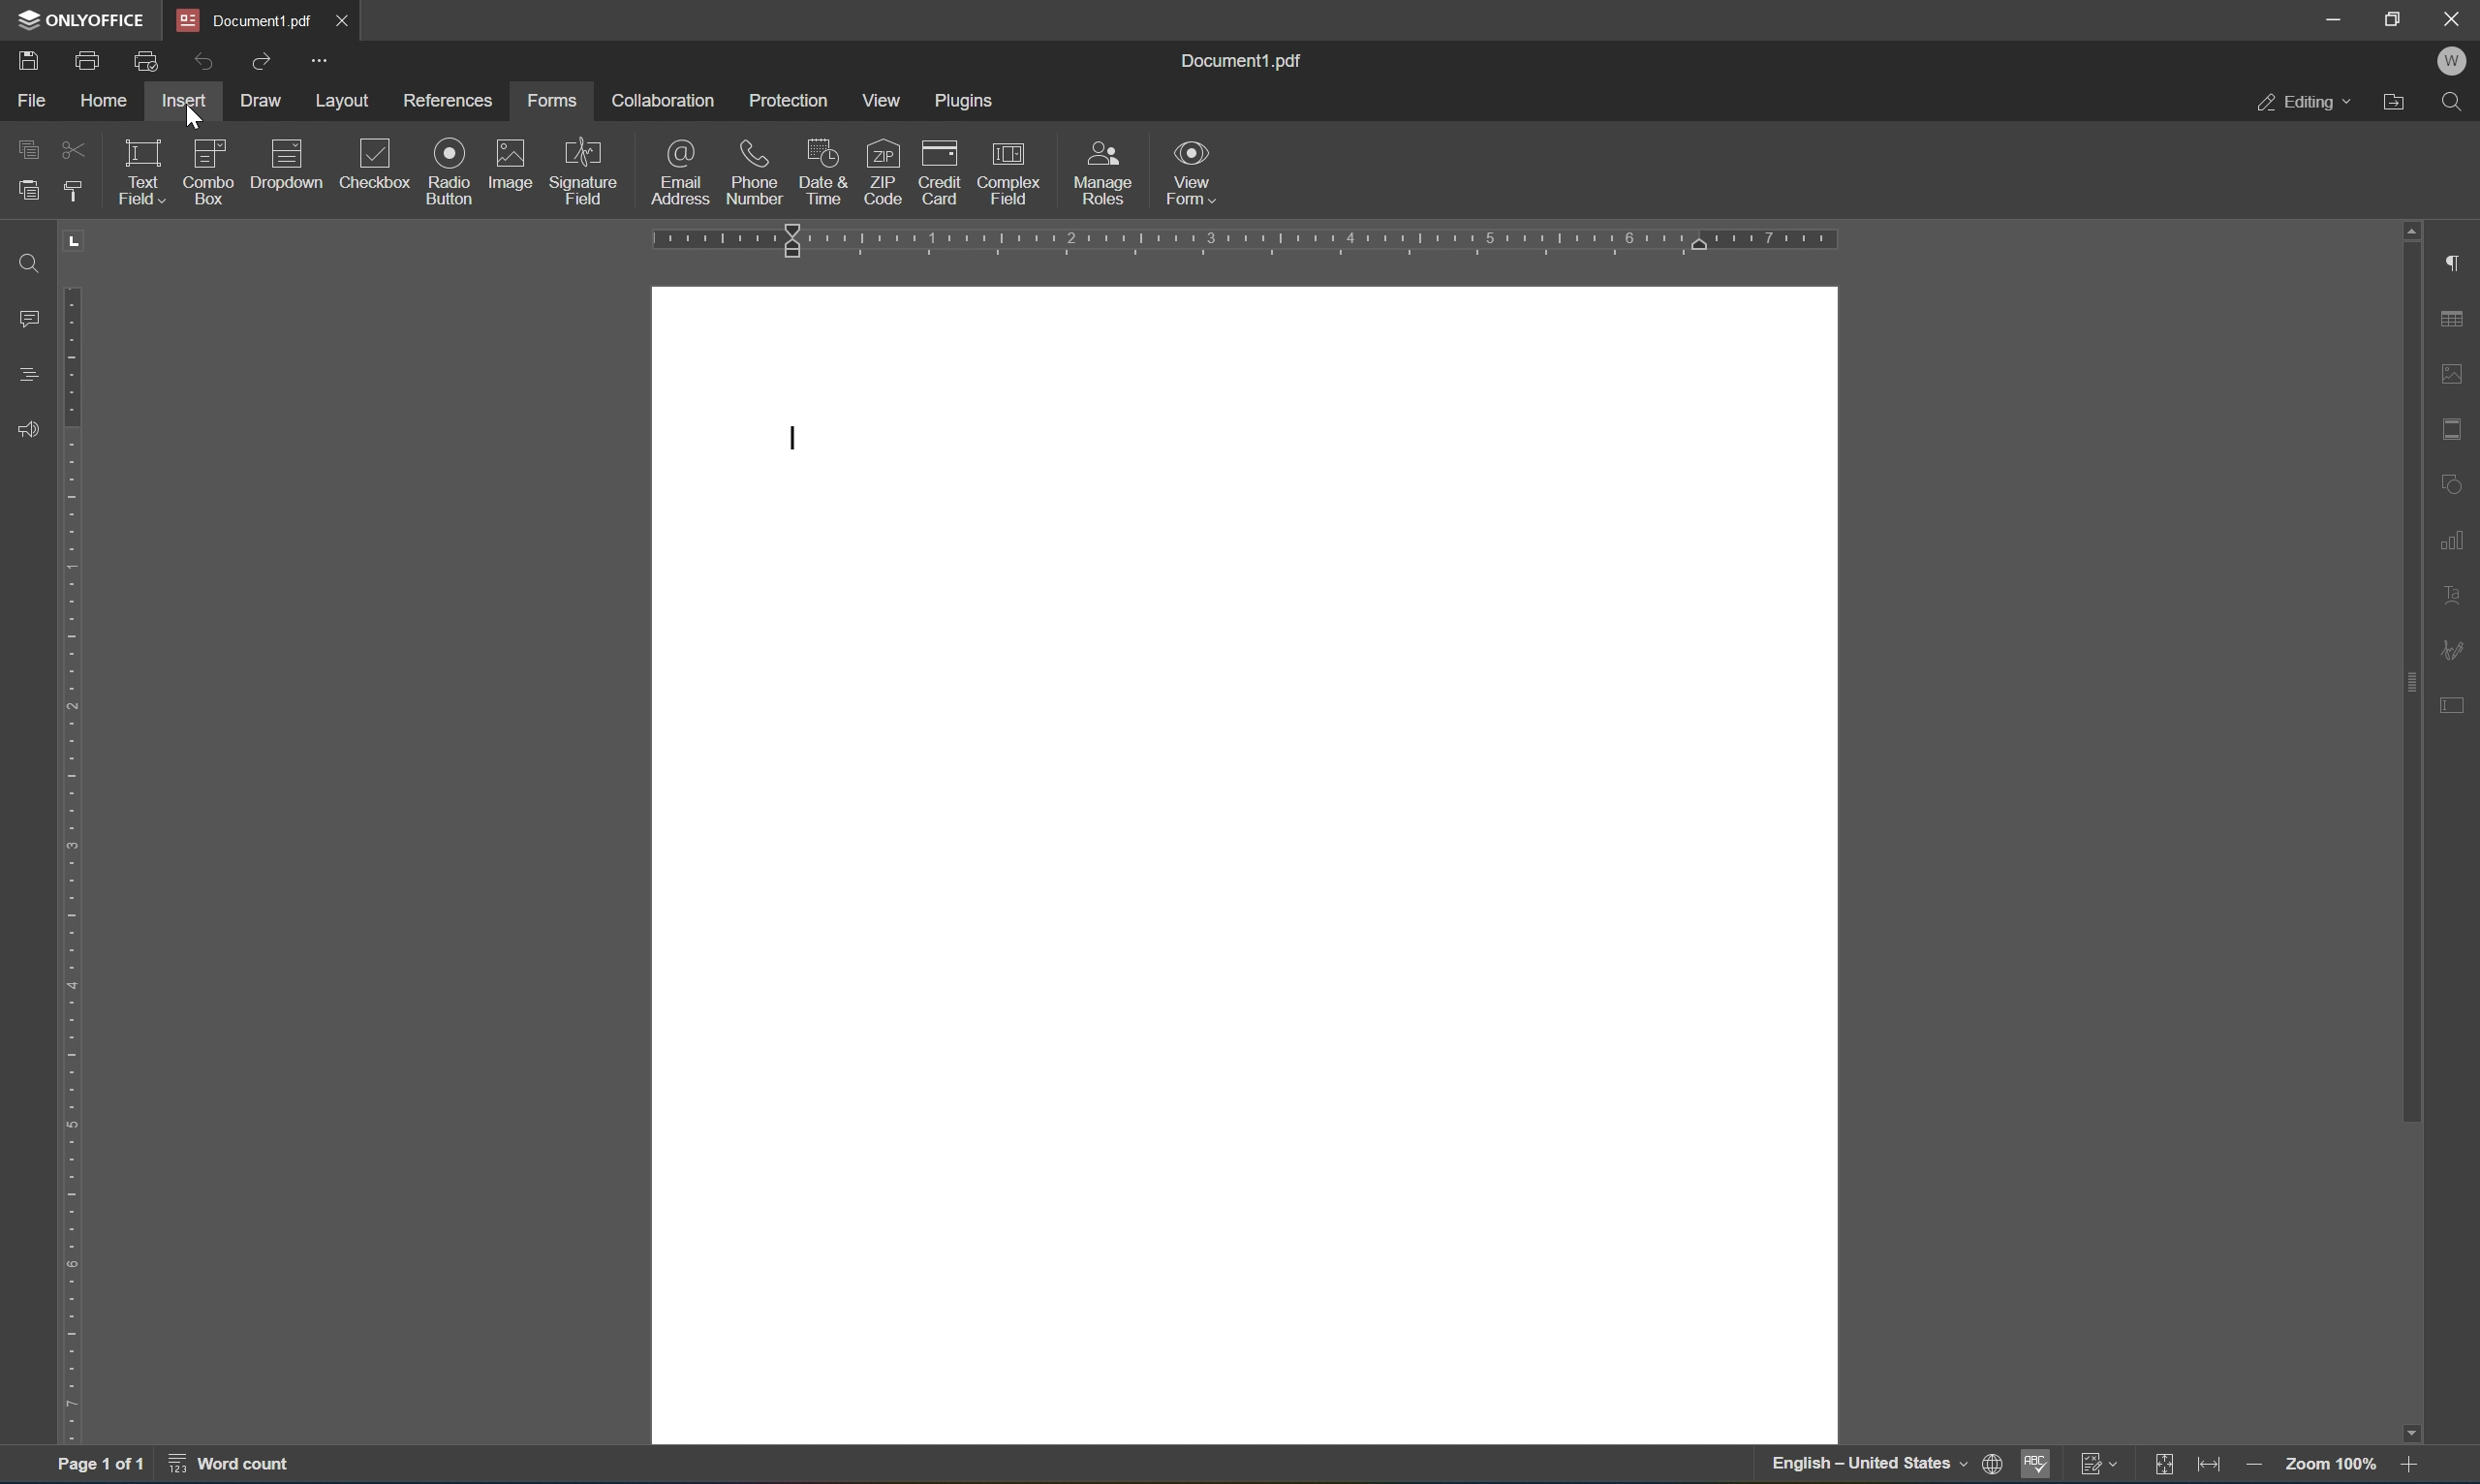  I want to click on layout, so click(347, 100).